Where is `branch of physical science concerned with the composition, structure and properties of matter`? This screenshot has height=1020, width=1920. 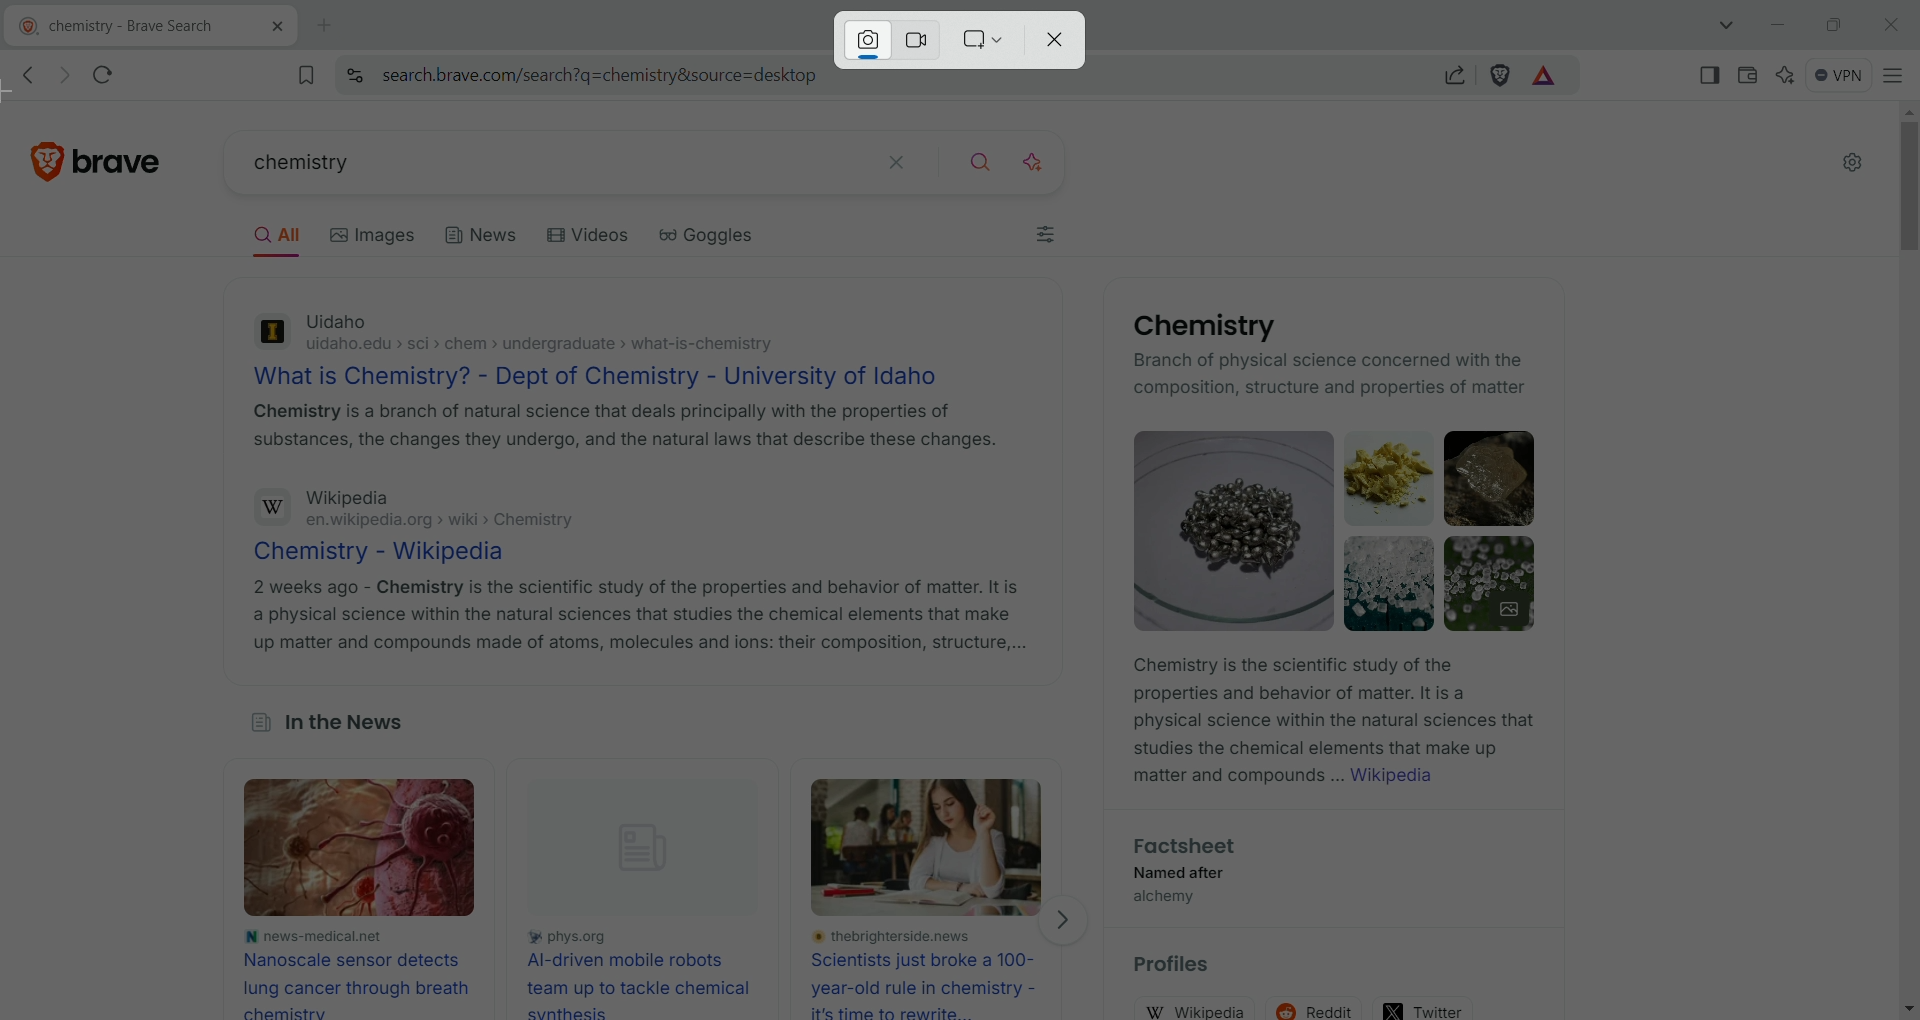
branch of physical science concerned with the composition, structure and properties of matter is located at coordinates (1333, 376).